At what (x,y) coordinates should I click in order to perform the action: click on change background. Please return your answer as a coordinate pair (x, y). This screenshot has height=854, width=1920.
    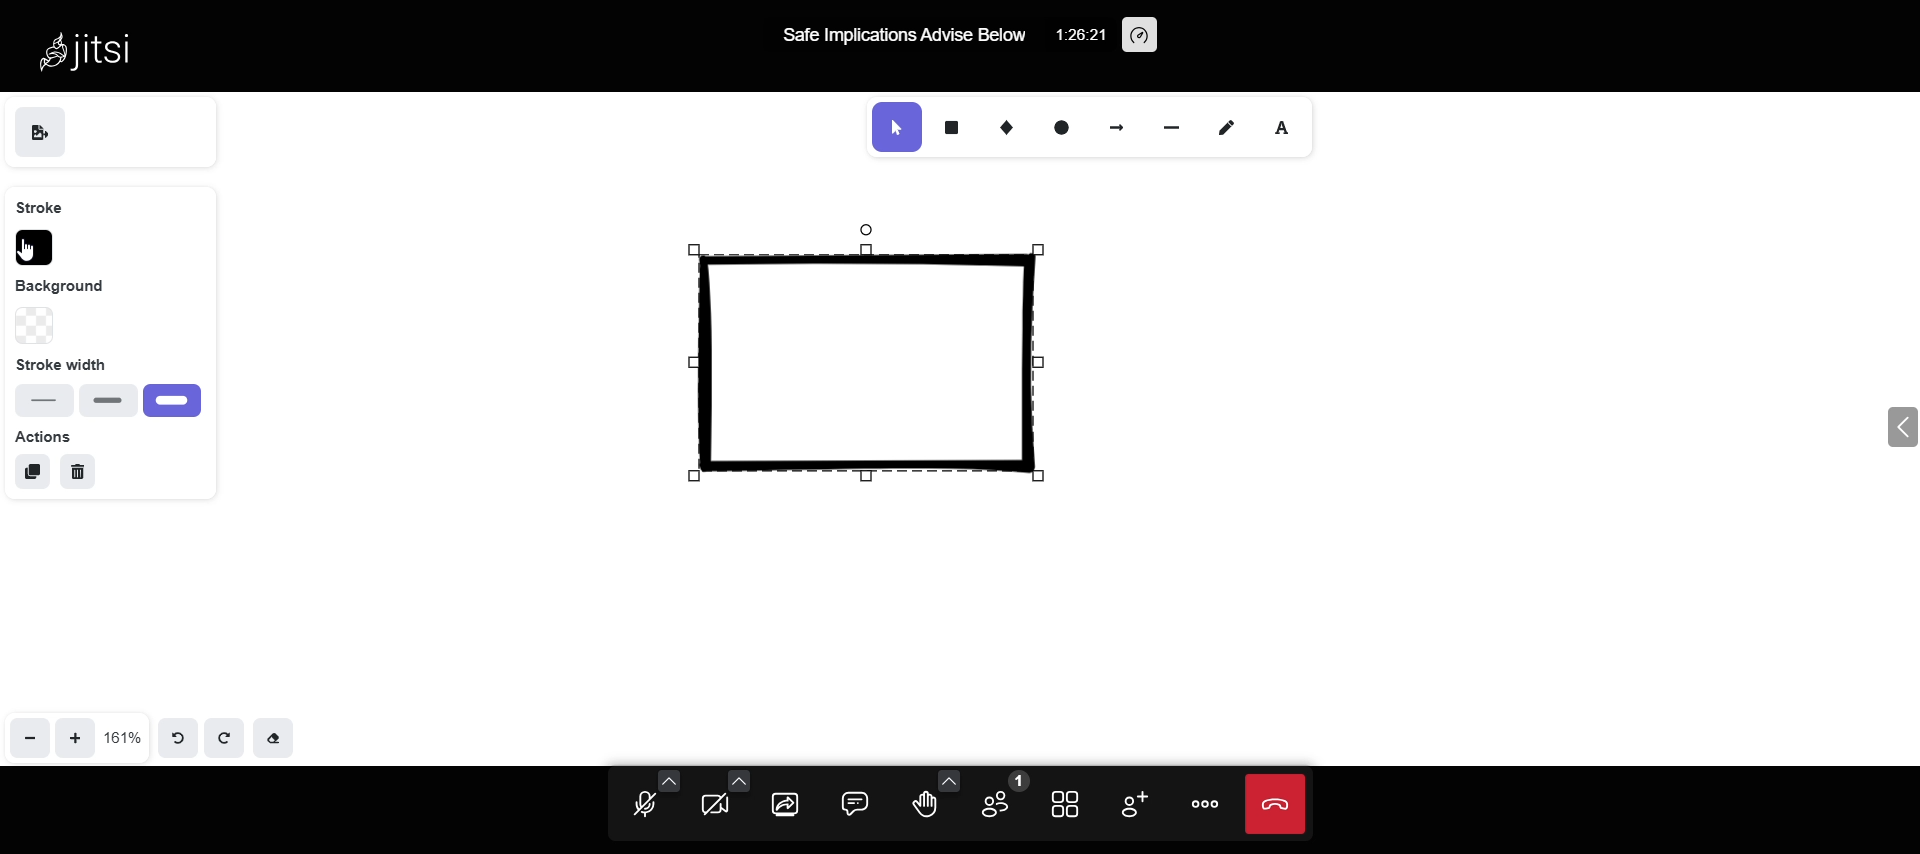
    Looking at the image, I should click on (38, 325).